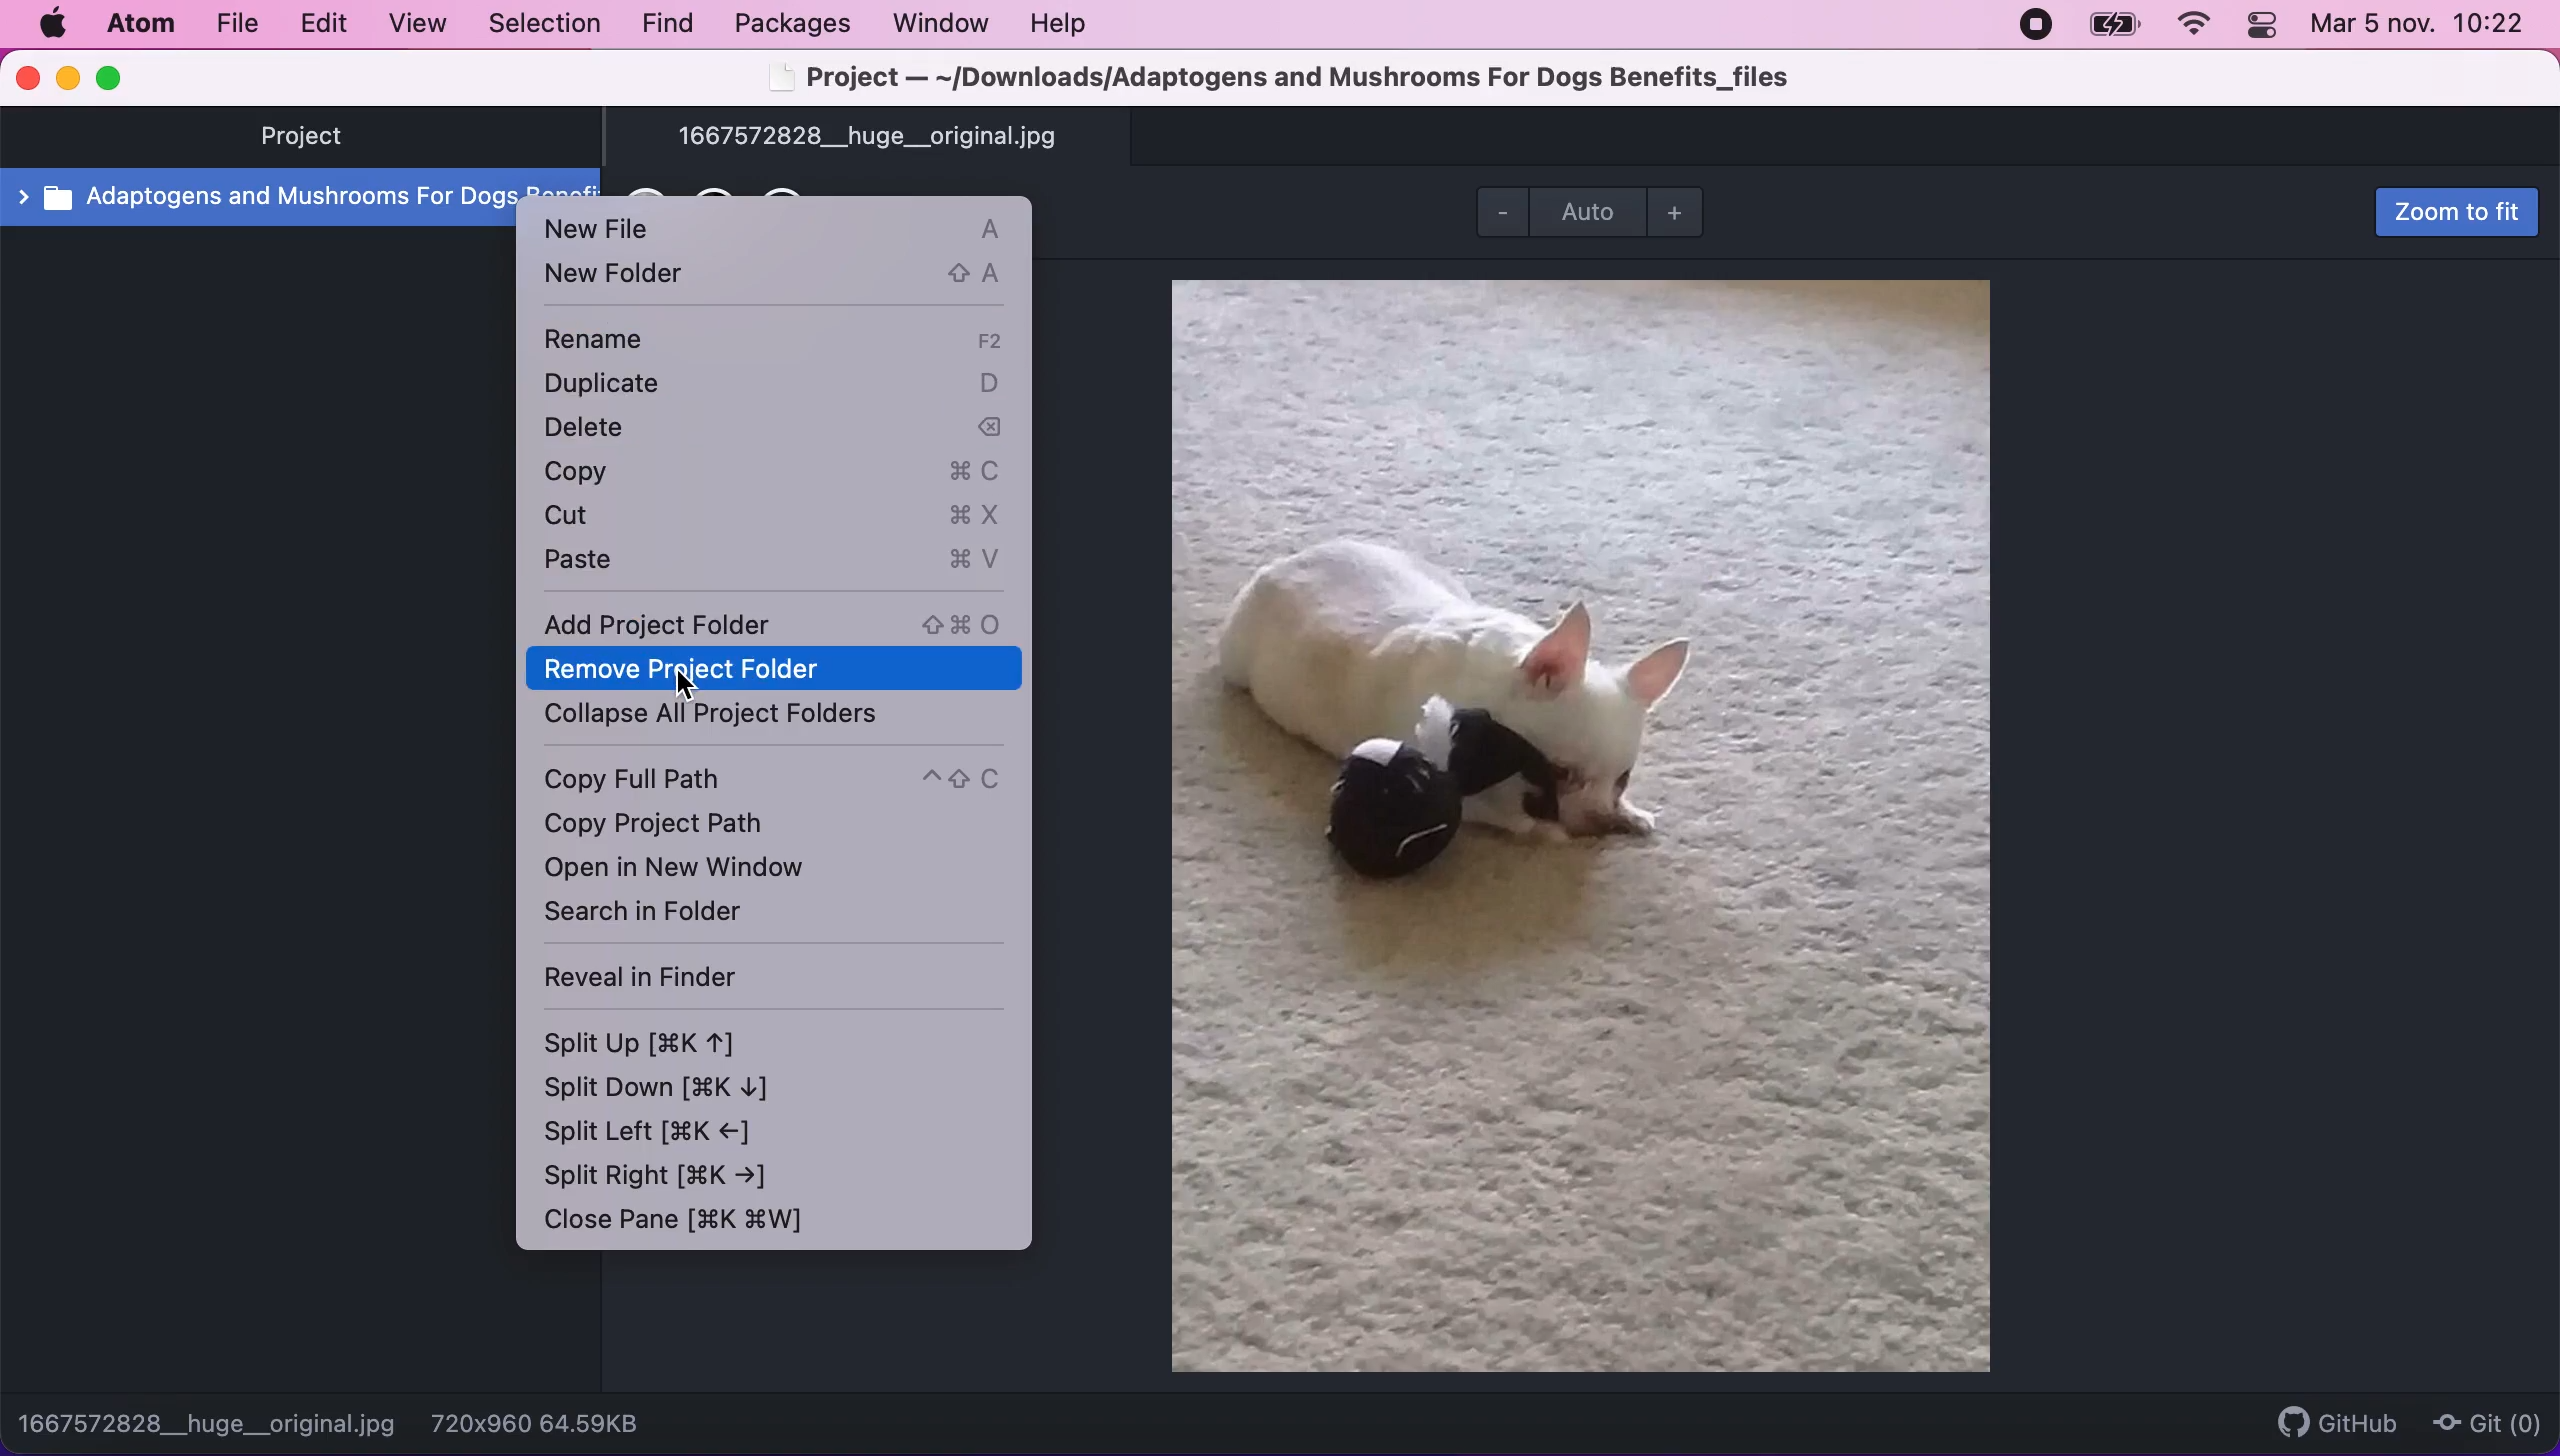 This screenshot has width=2560, height=1456. I want to click on maximize, so click(115, 78).